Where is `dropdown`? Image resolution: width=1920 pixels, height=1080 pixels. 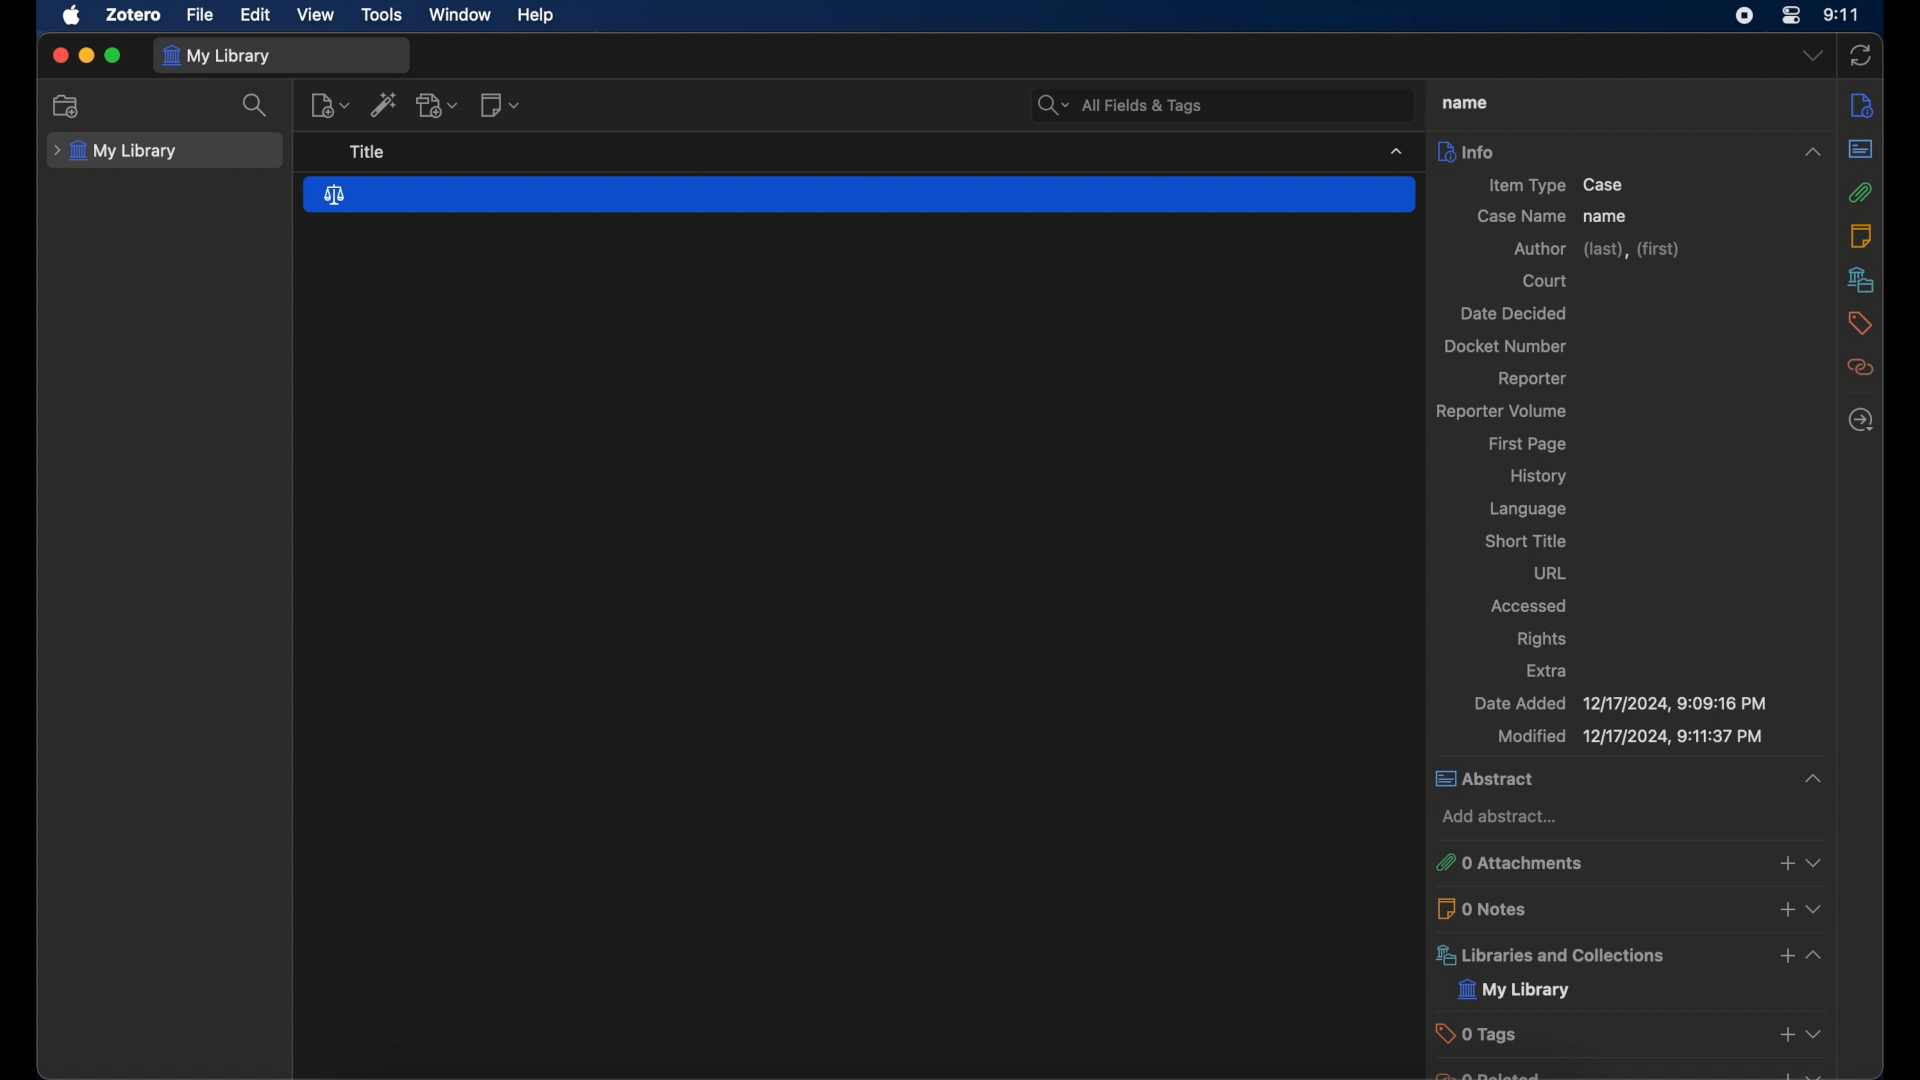 dropdown is located at coordinates (1396, 152).